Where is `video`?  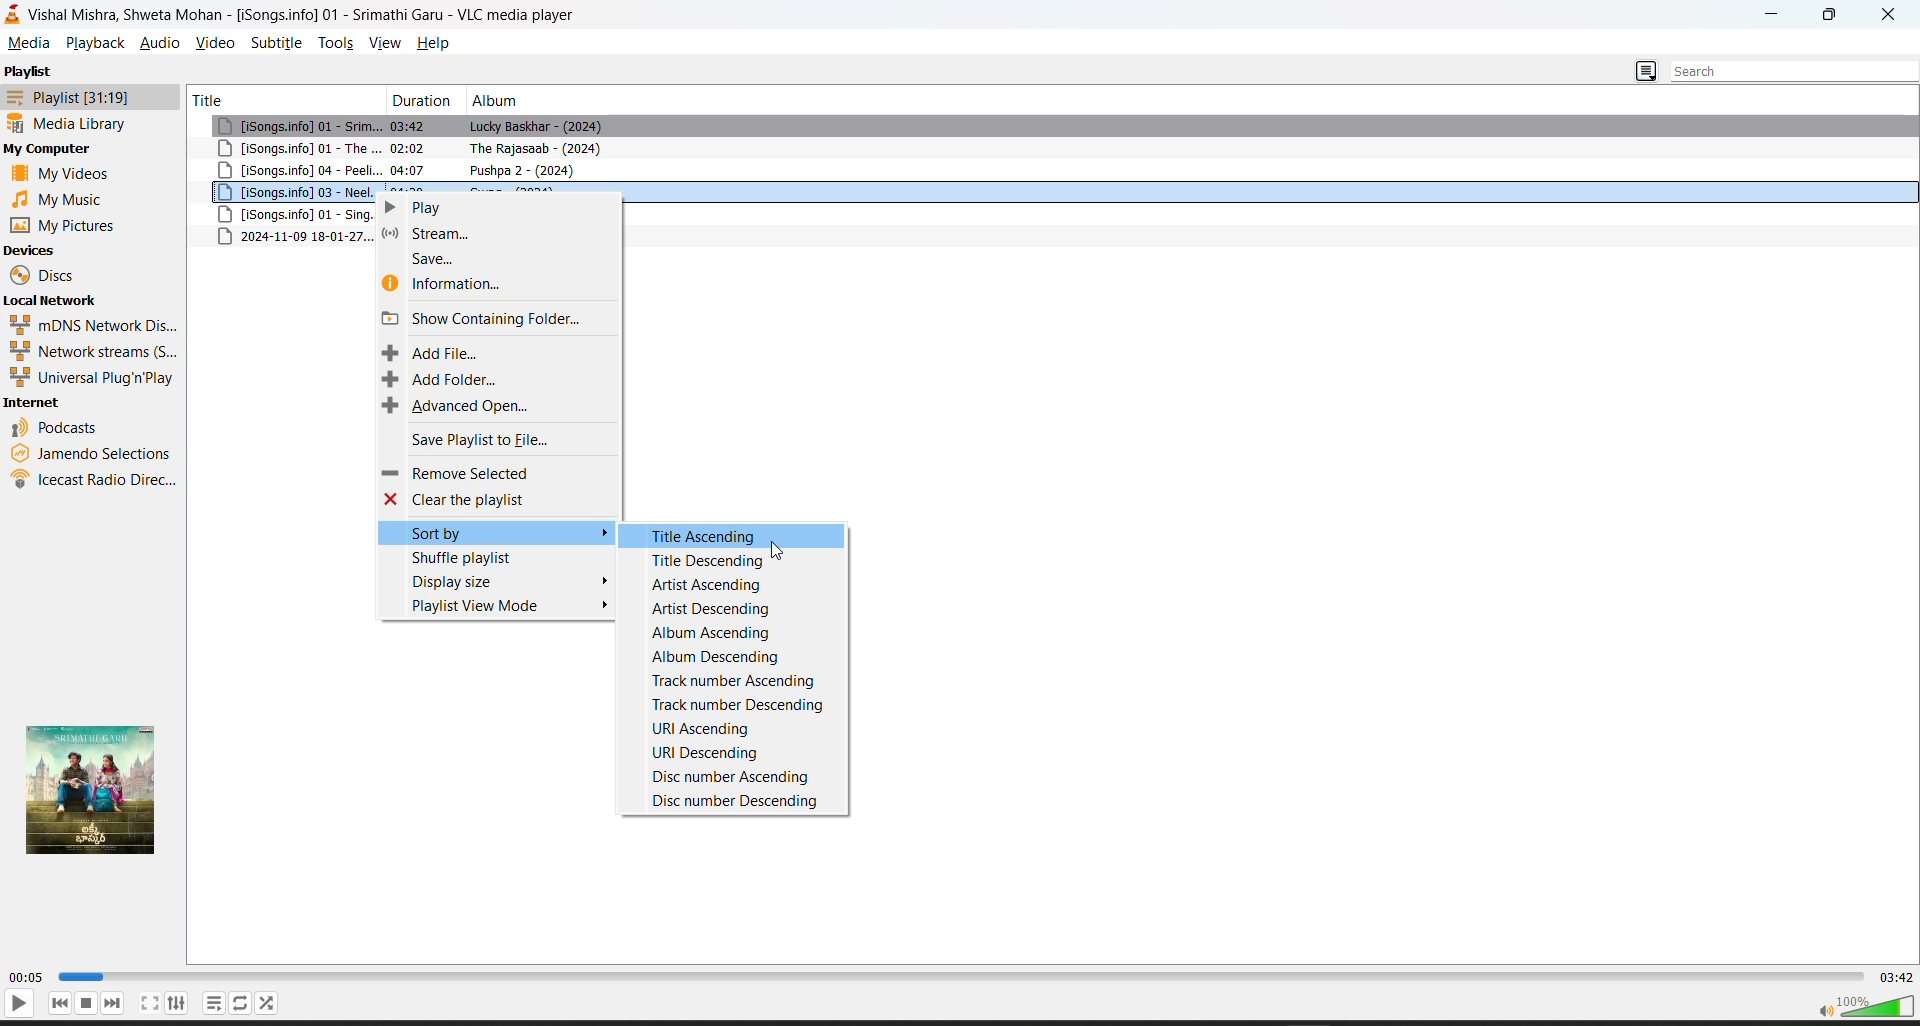 video is located at coordinates (214, 42).